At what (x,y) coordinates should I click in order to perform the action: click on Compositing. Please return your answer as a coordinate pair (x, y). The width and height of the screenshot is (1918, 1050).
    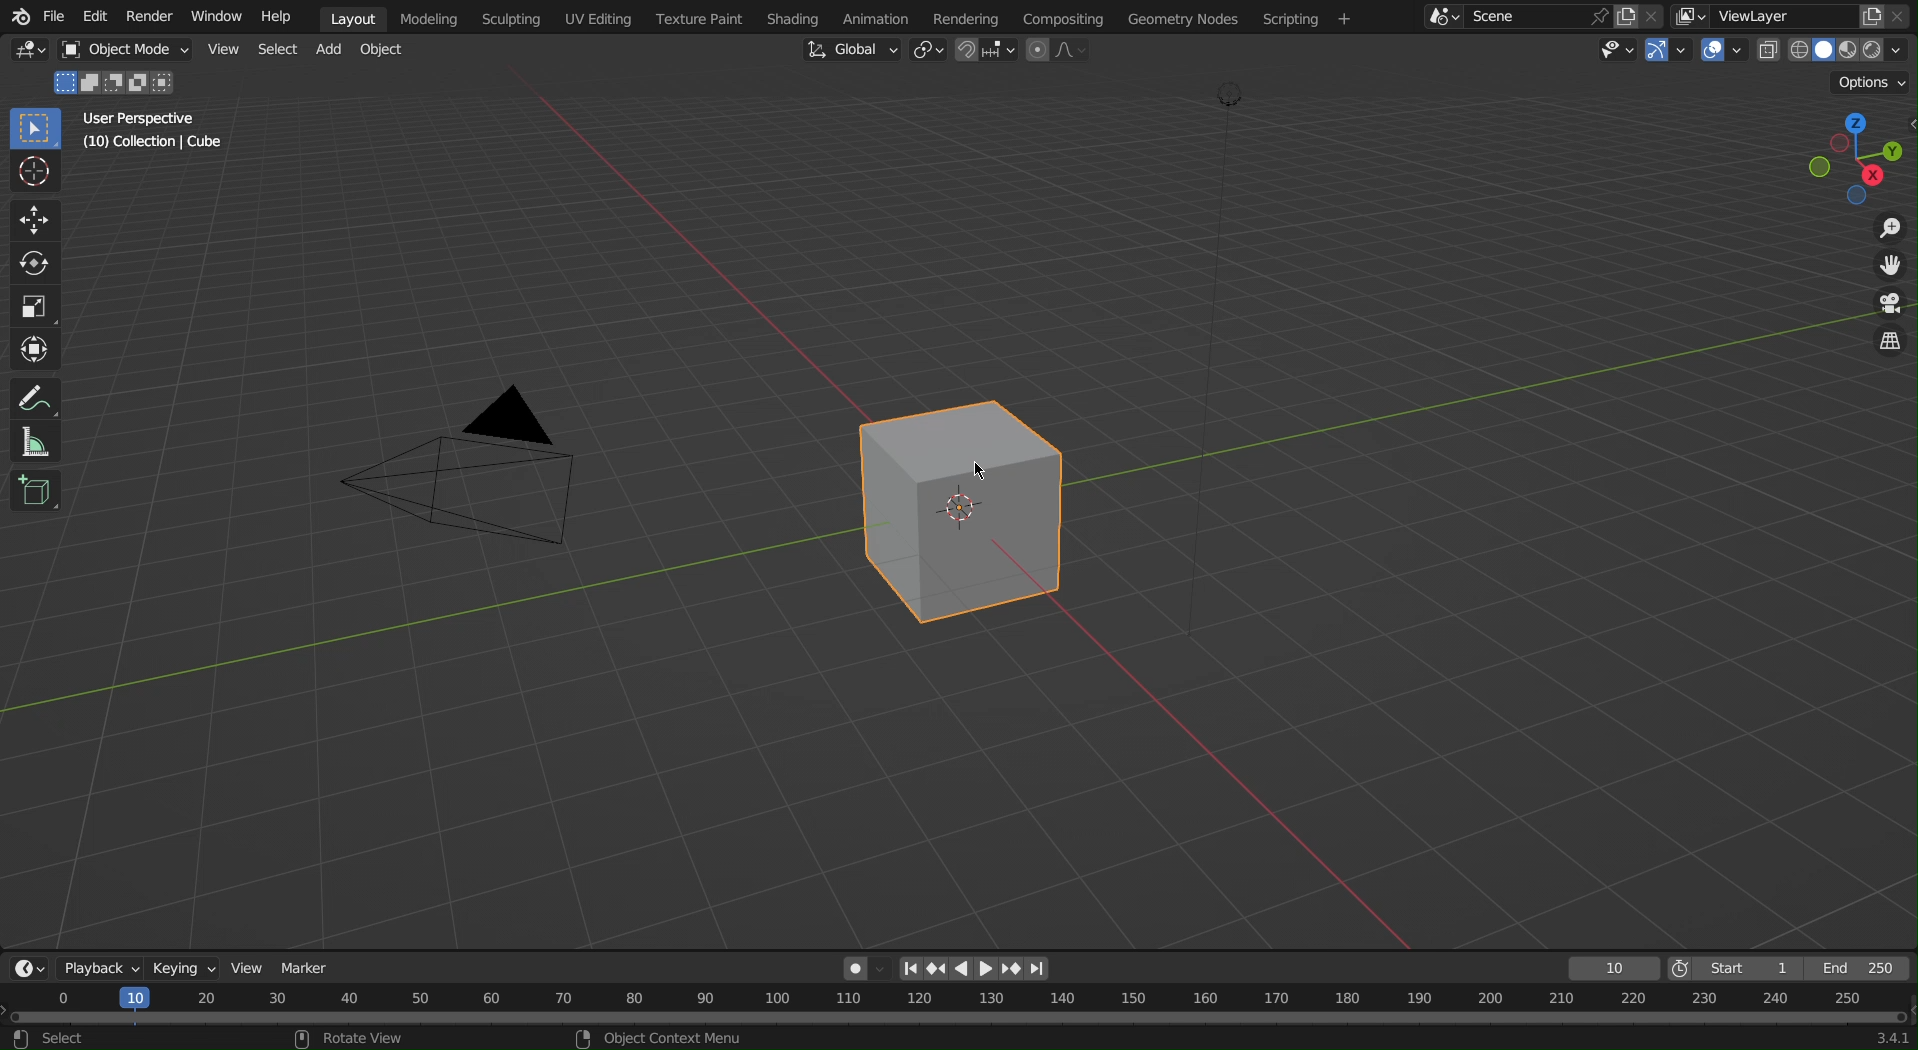
    Looking at the image, I should click on (1064, 16).